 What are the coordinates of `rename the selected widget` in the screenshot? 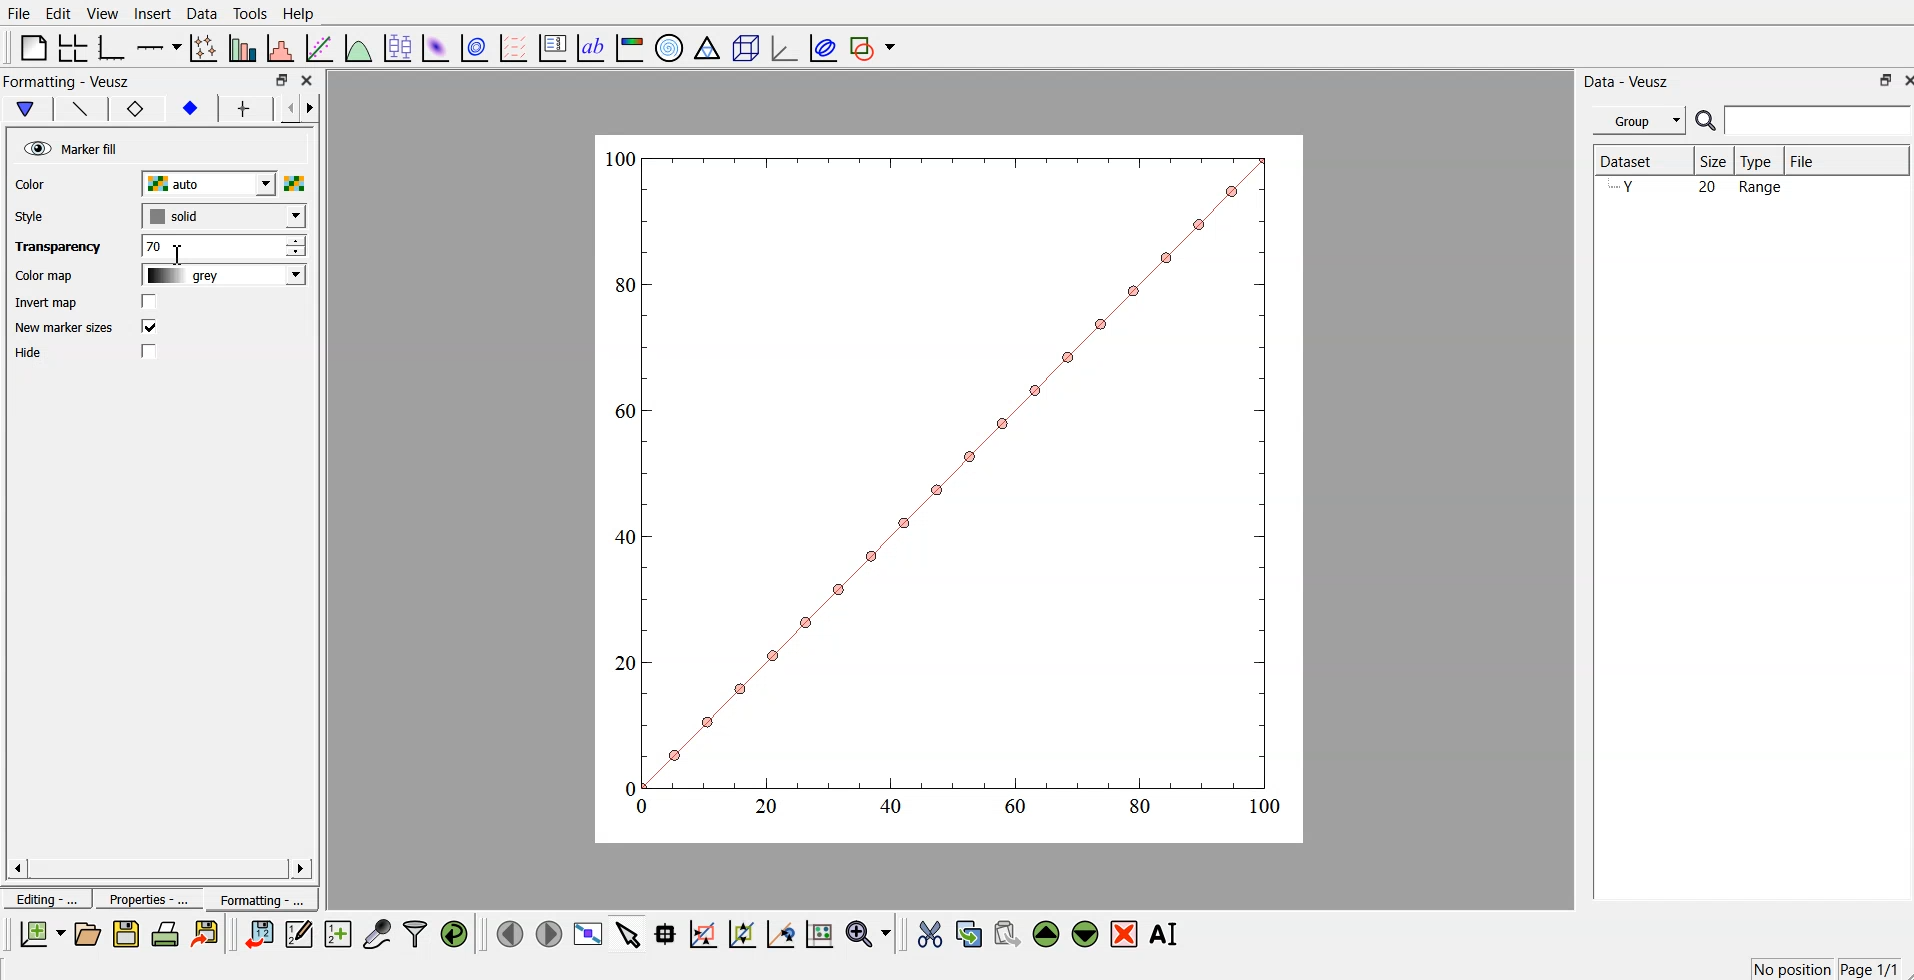 It's located at (1165, 934).